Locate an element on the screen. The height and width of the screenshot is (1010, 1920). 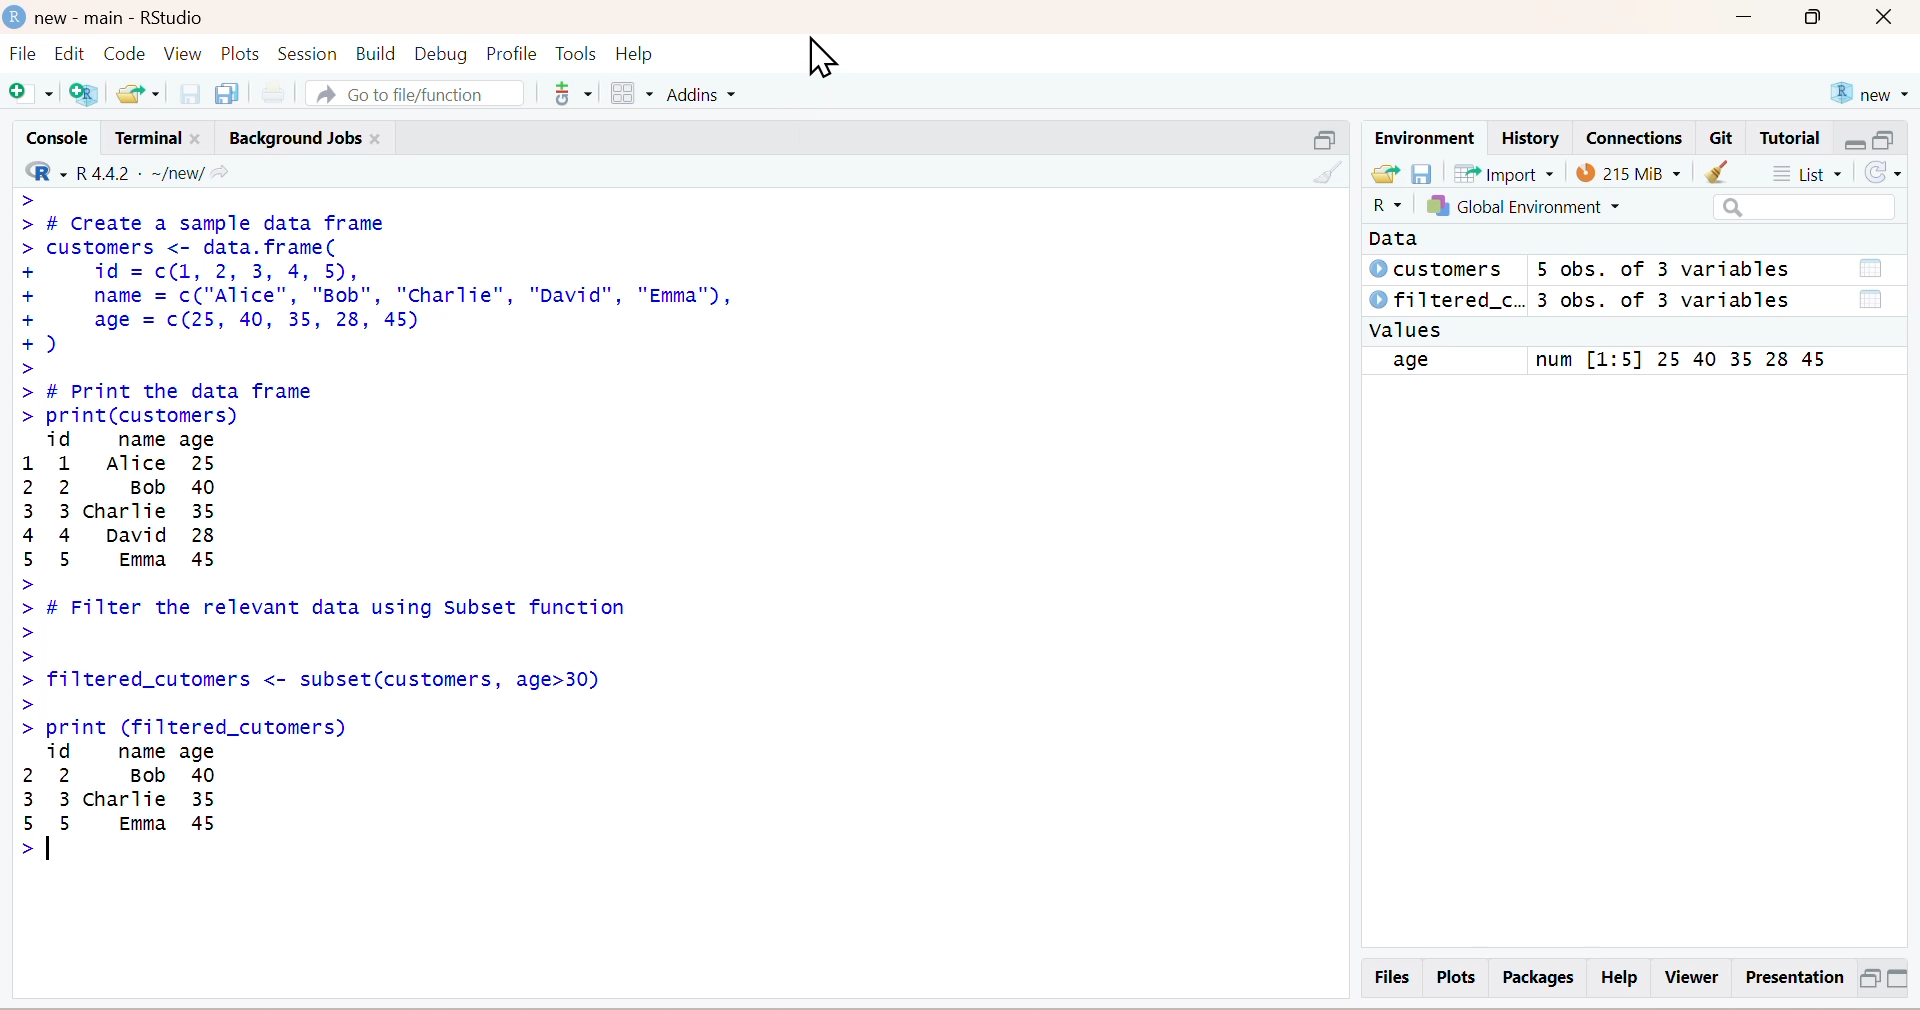
Connections is located at coordinates (1633, 136).